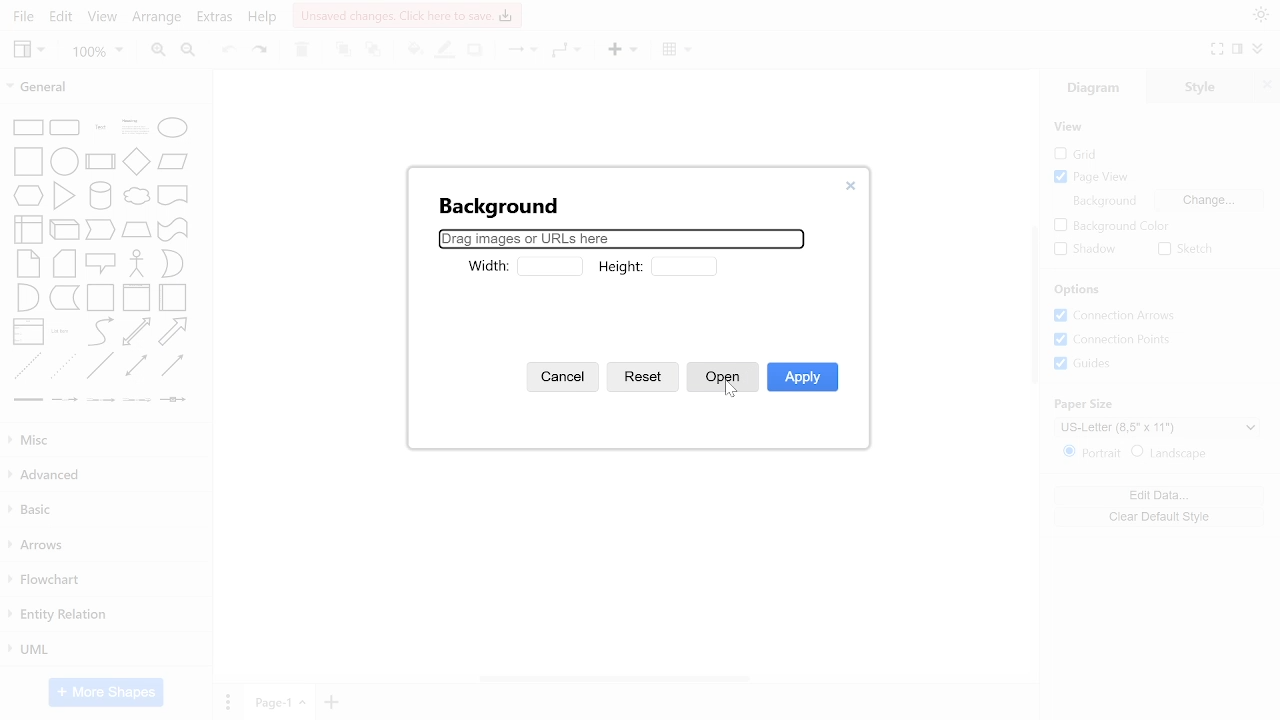 This screenshot has width=1280, height=720. I want to click on general shapes, so click(137, 296).